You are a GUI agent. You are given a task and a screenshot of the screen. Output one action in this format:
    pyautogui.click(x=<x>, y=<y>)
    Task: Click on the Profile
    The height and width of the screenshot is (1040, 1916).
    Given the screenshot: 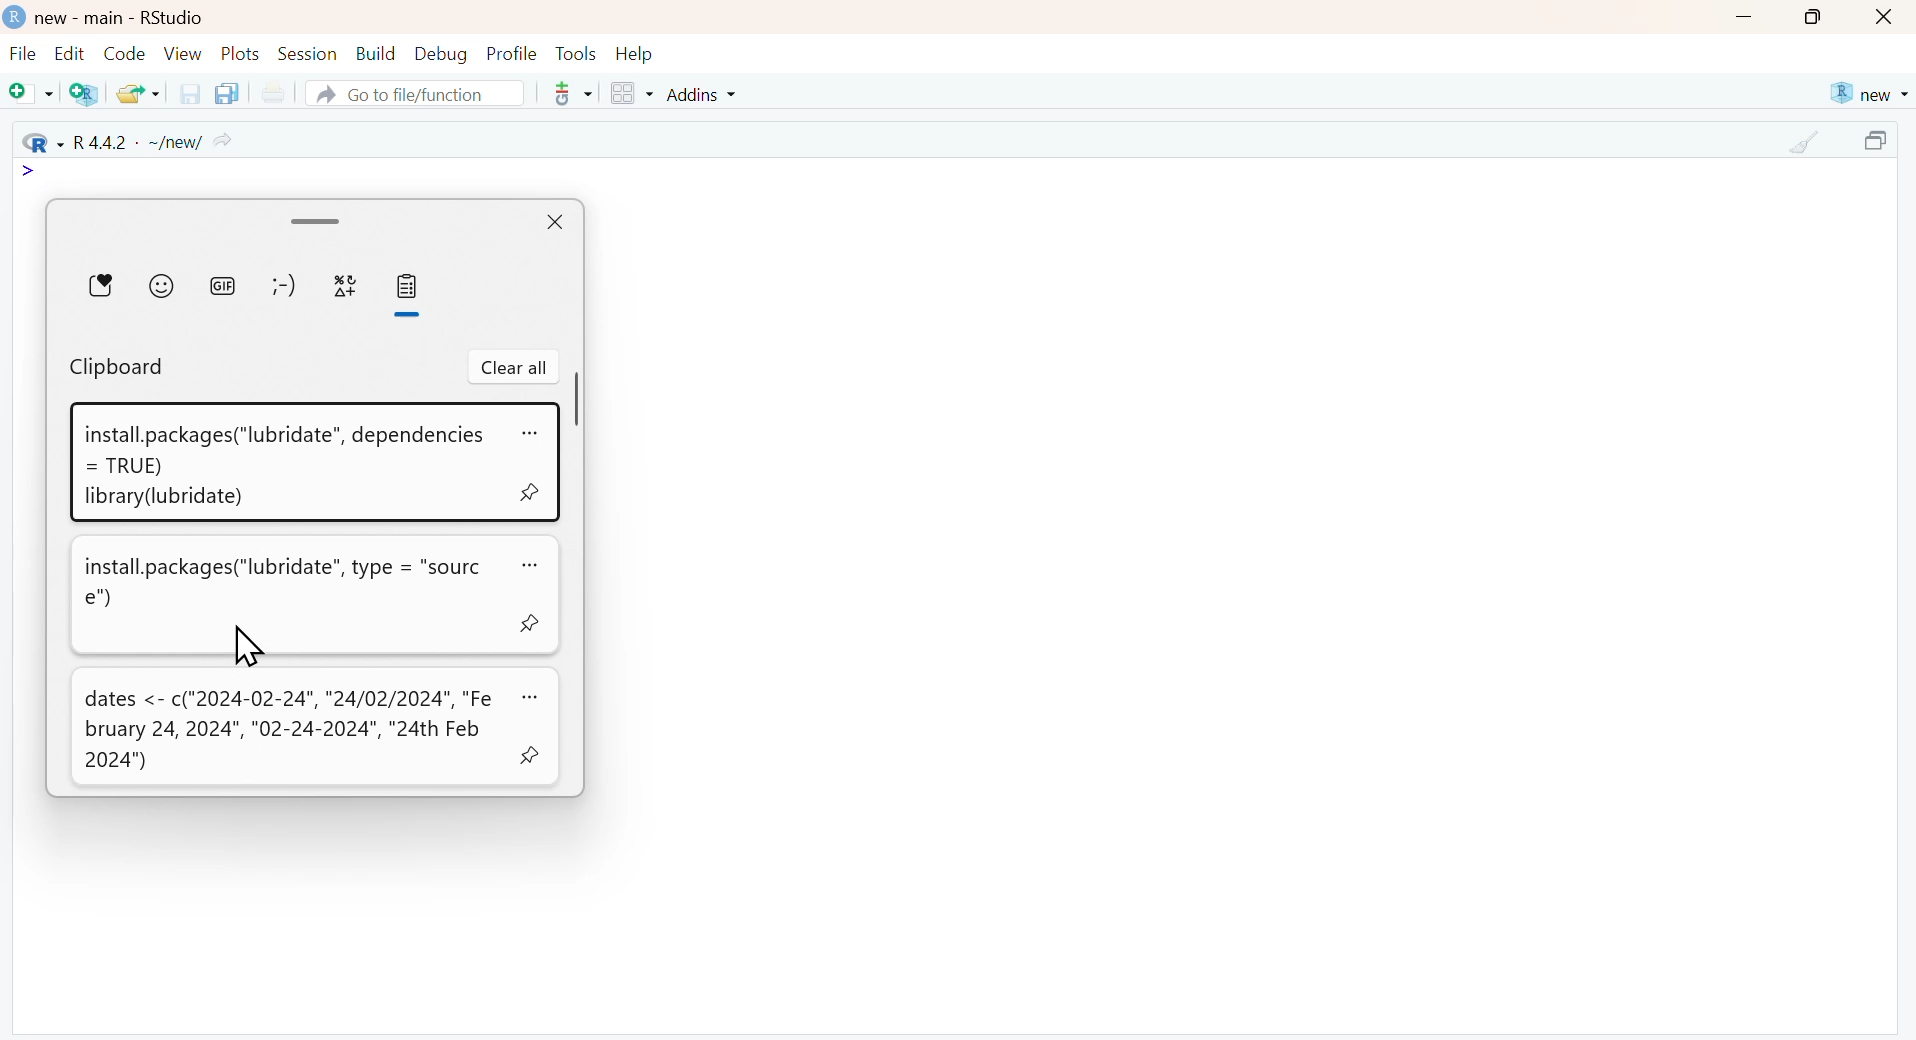 What is the action you would take?
    pyautogui.click(x=512, y=53)
    